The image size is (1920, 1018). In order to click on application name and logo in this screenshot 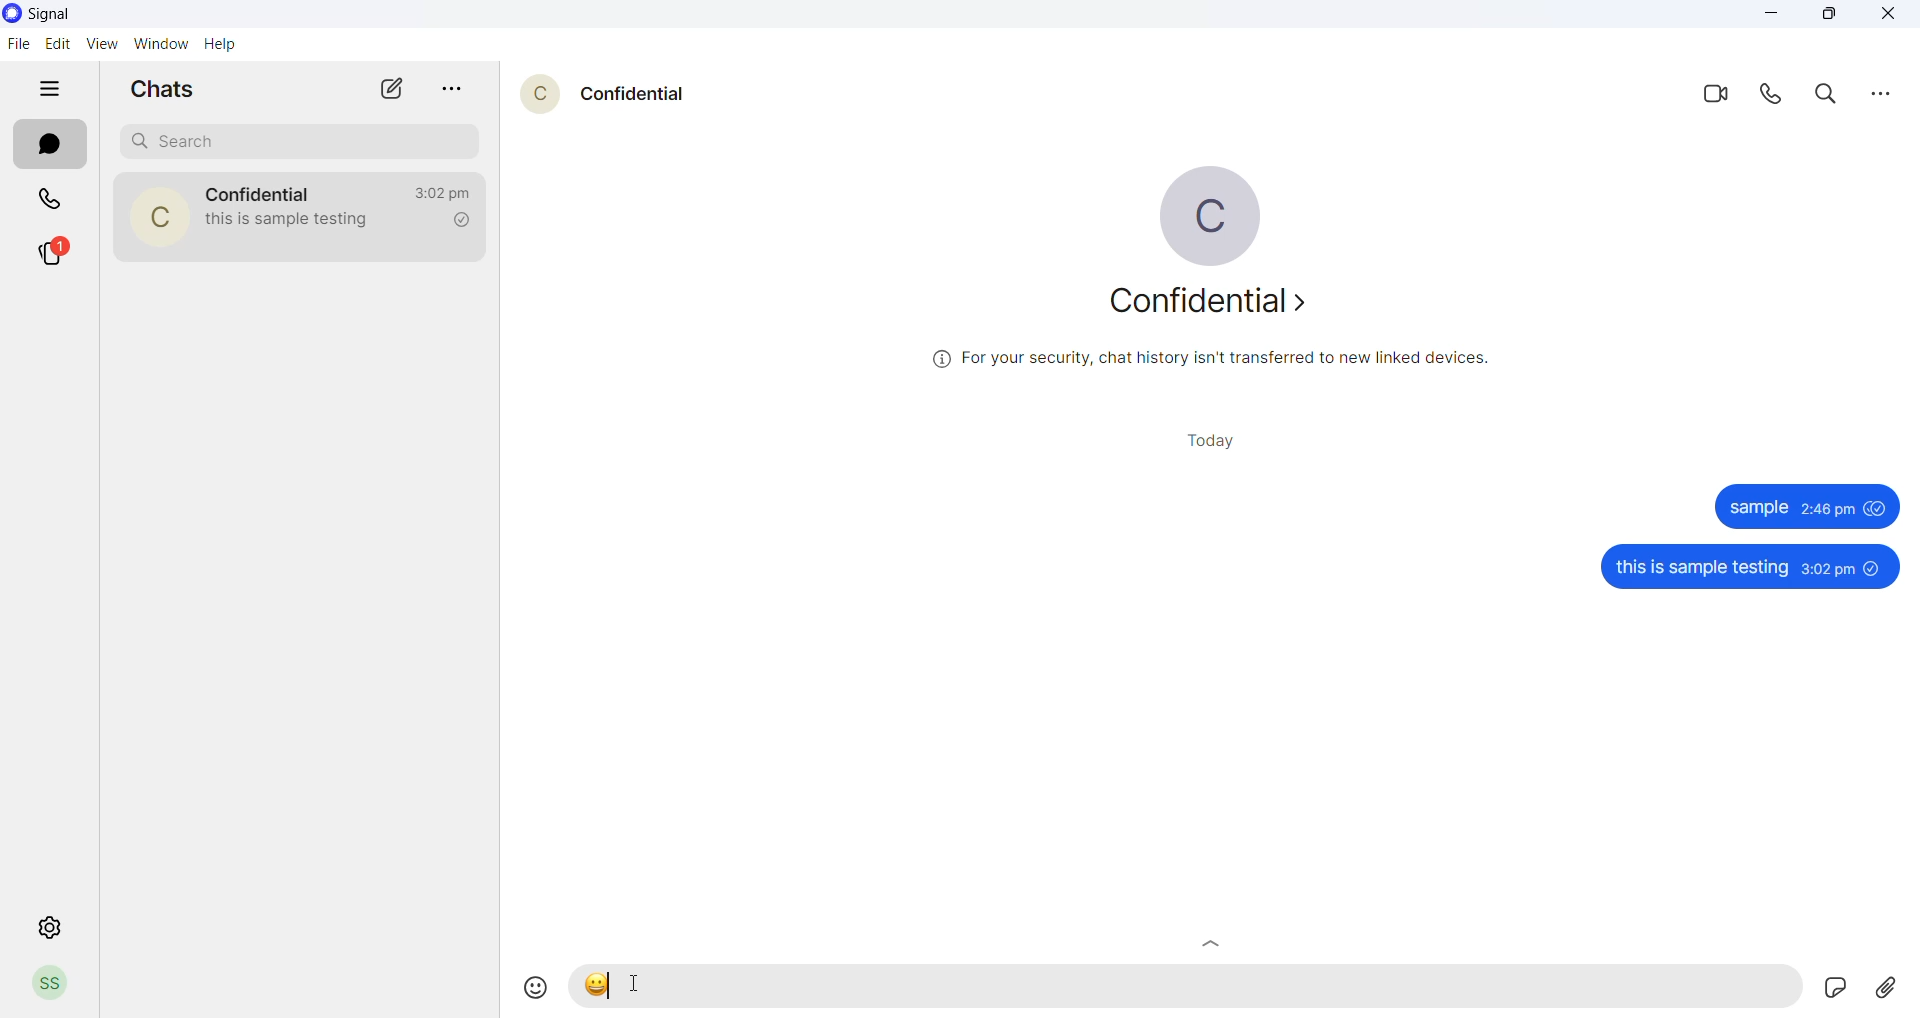, I will do `click(52, 17)`.